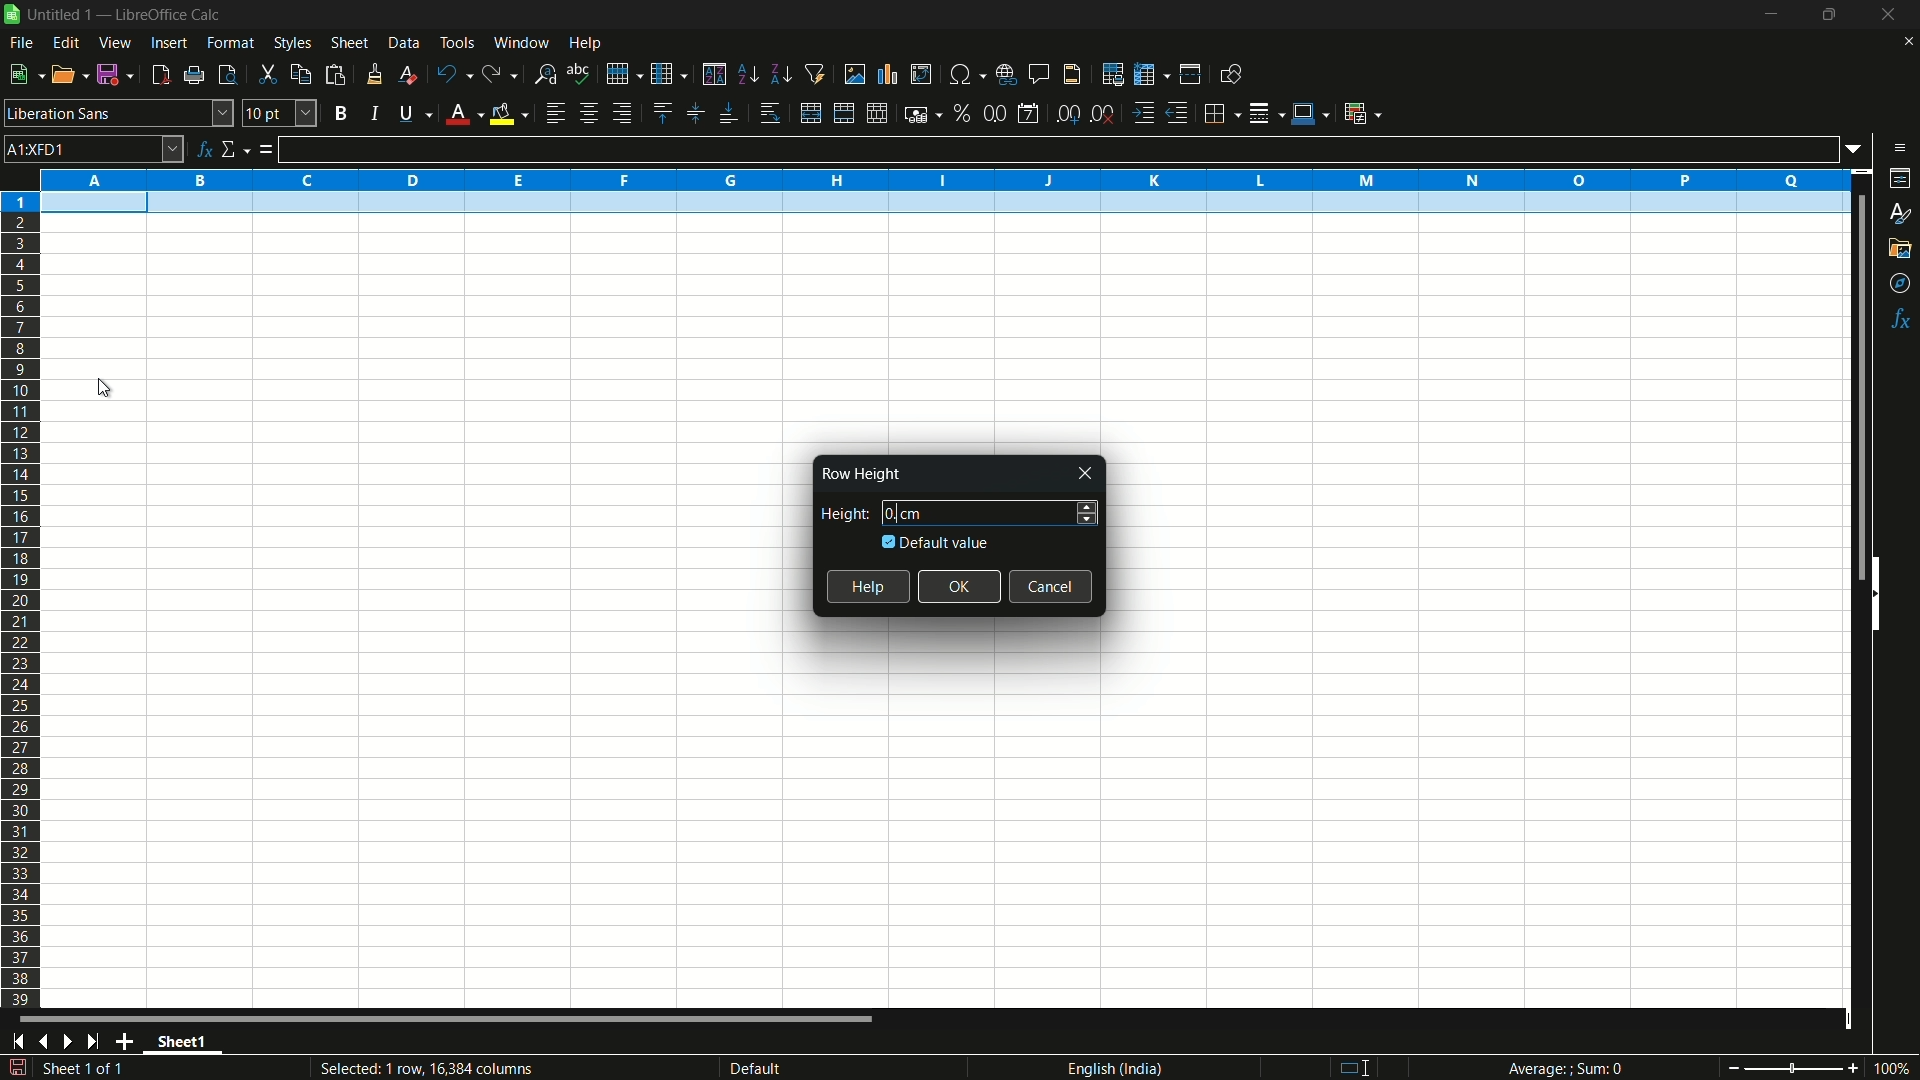 This screenshot has height=1080, width=1920. I want to click on copy, so click(299, 74).